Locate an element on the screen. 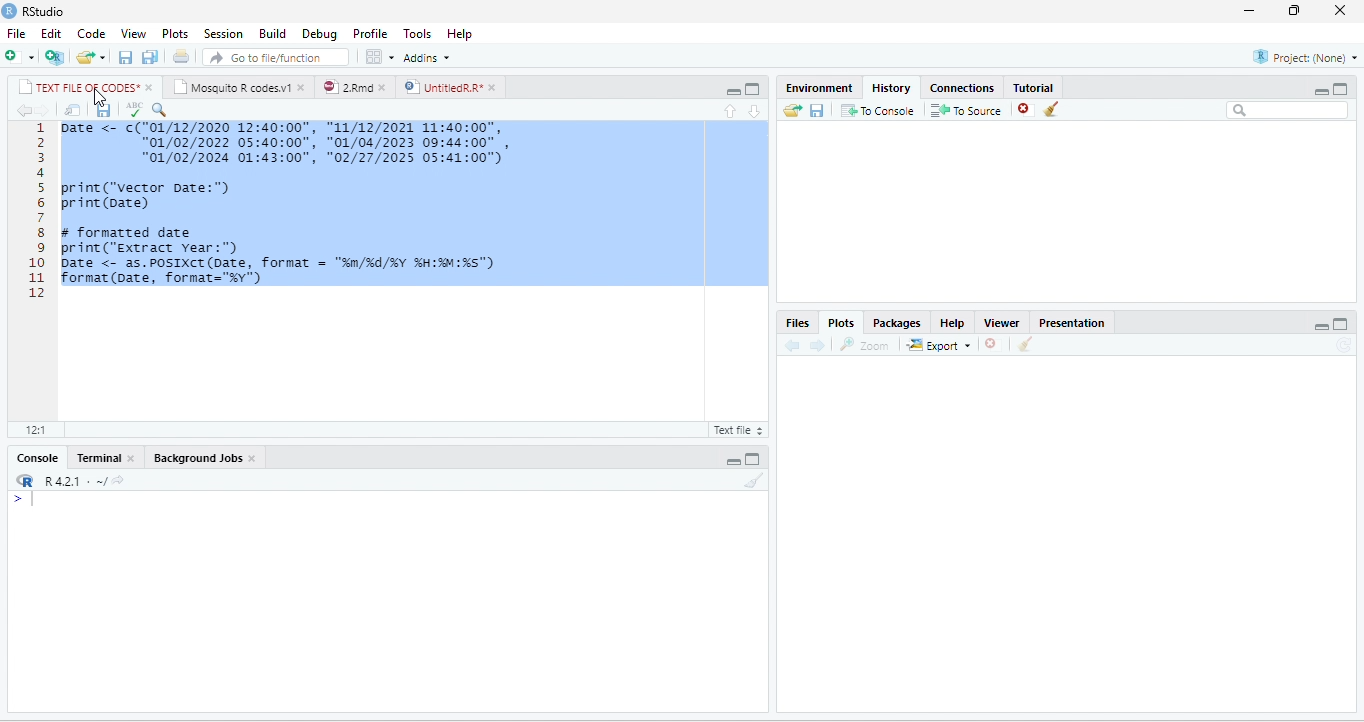 The width and height of the screenshot is (1364, 722). Plots is located at coordinates (175, 34).